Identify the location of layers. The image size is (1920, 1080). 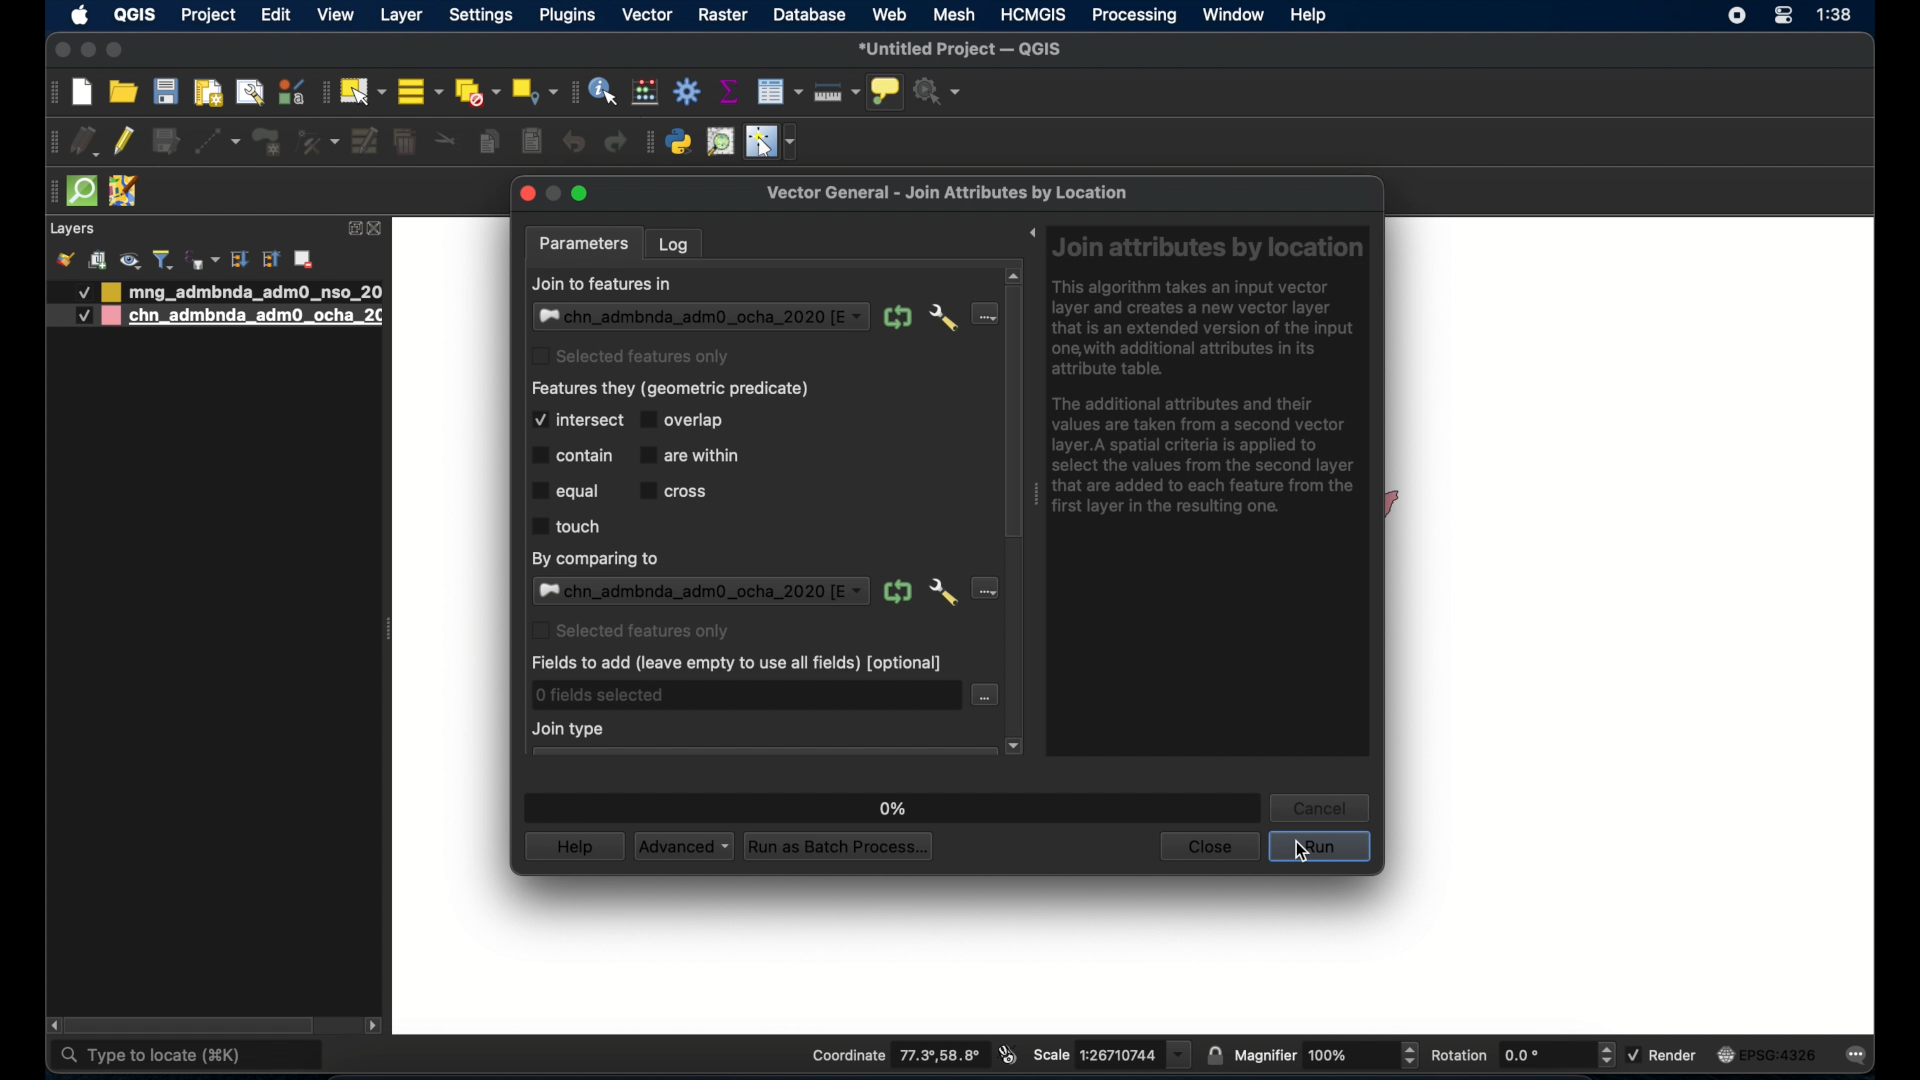
(71, 229).